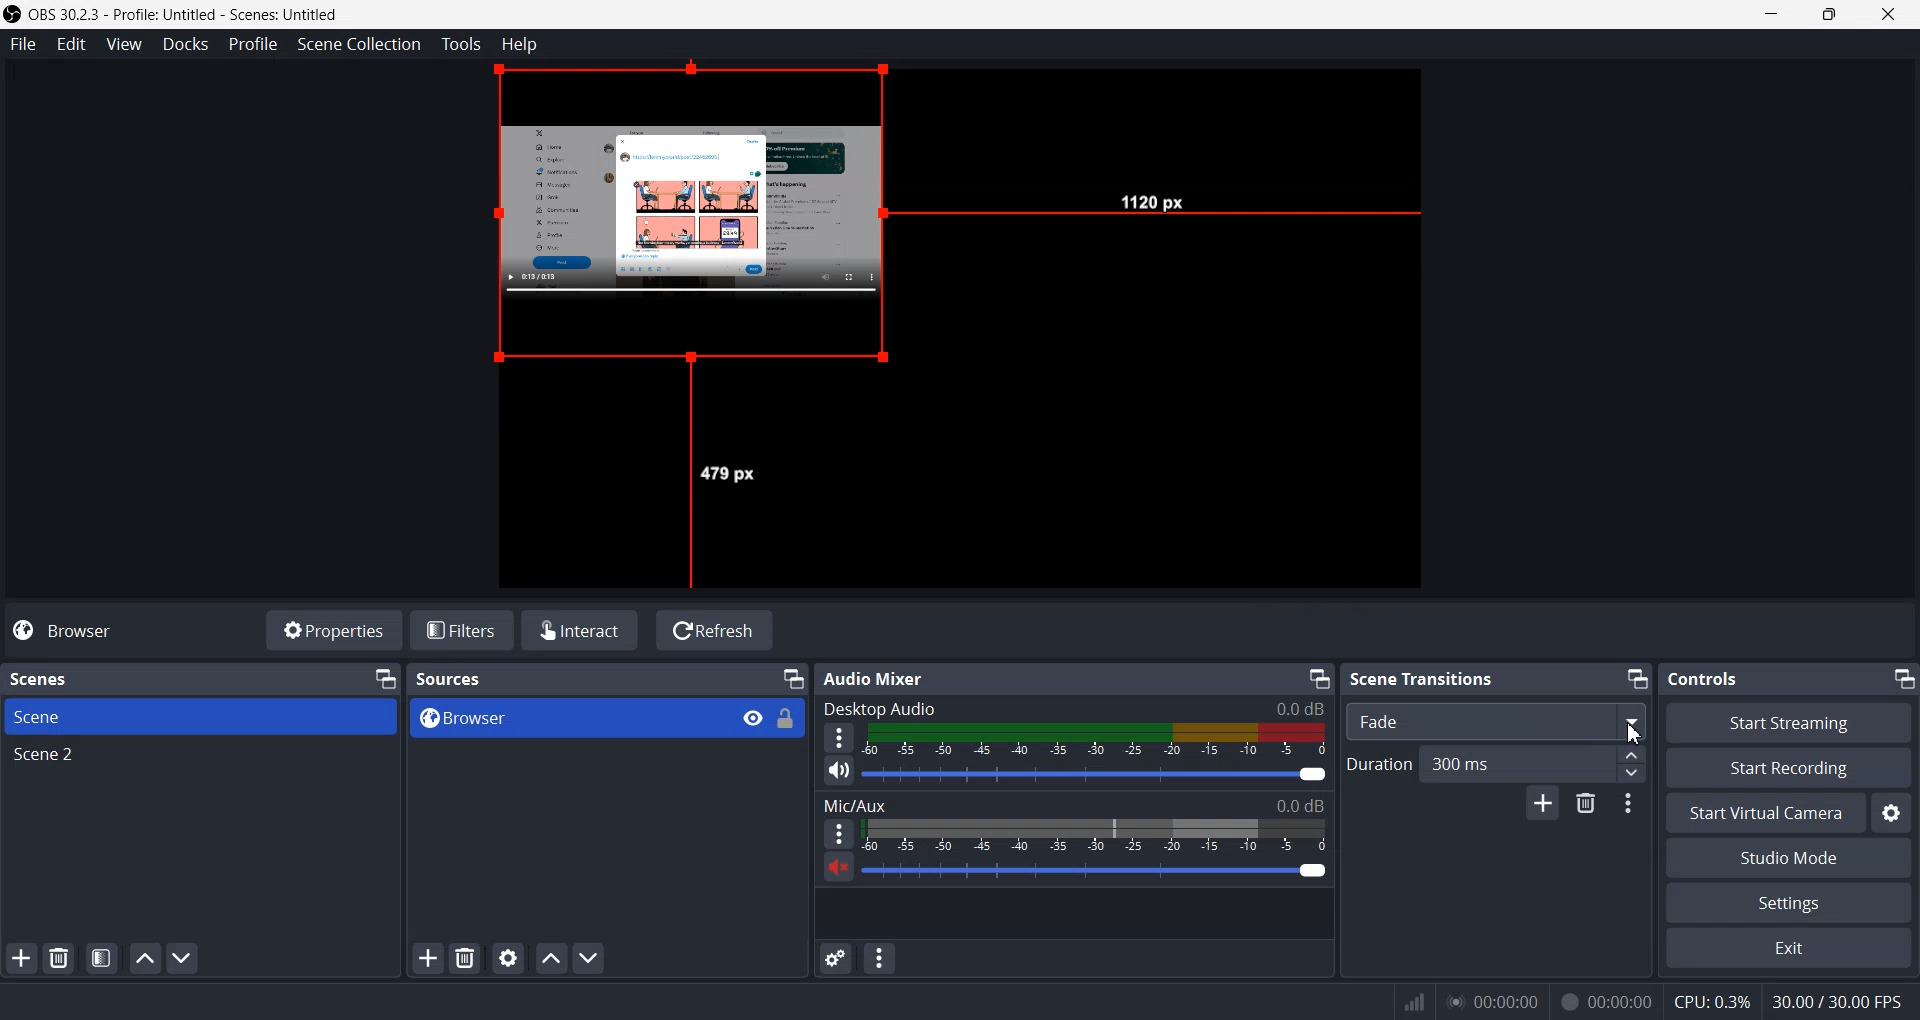  I want to click on Filters, so click(463, 630).